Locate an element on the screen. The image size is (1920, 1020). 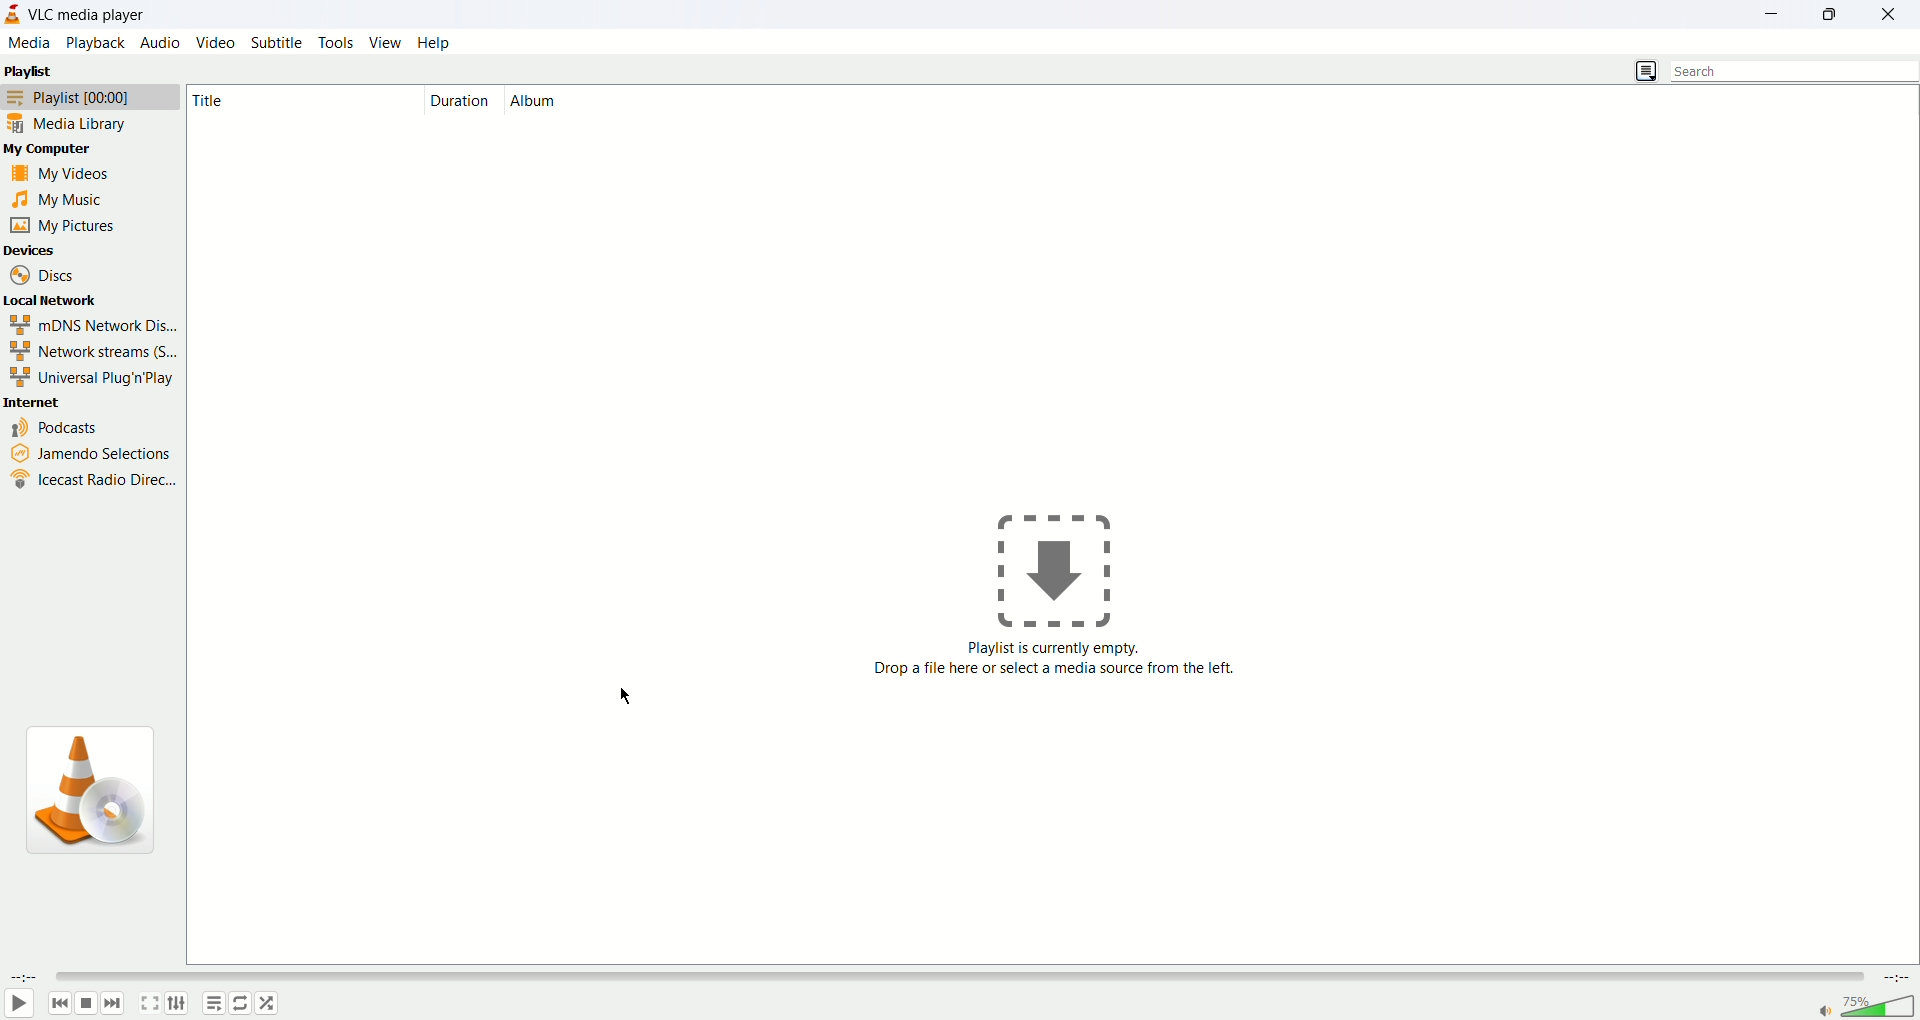
list view is located at coordinates (1646, 71).